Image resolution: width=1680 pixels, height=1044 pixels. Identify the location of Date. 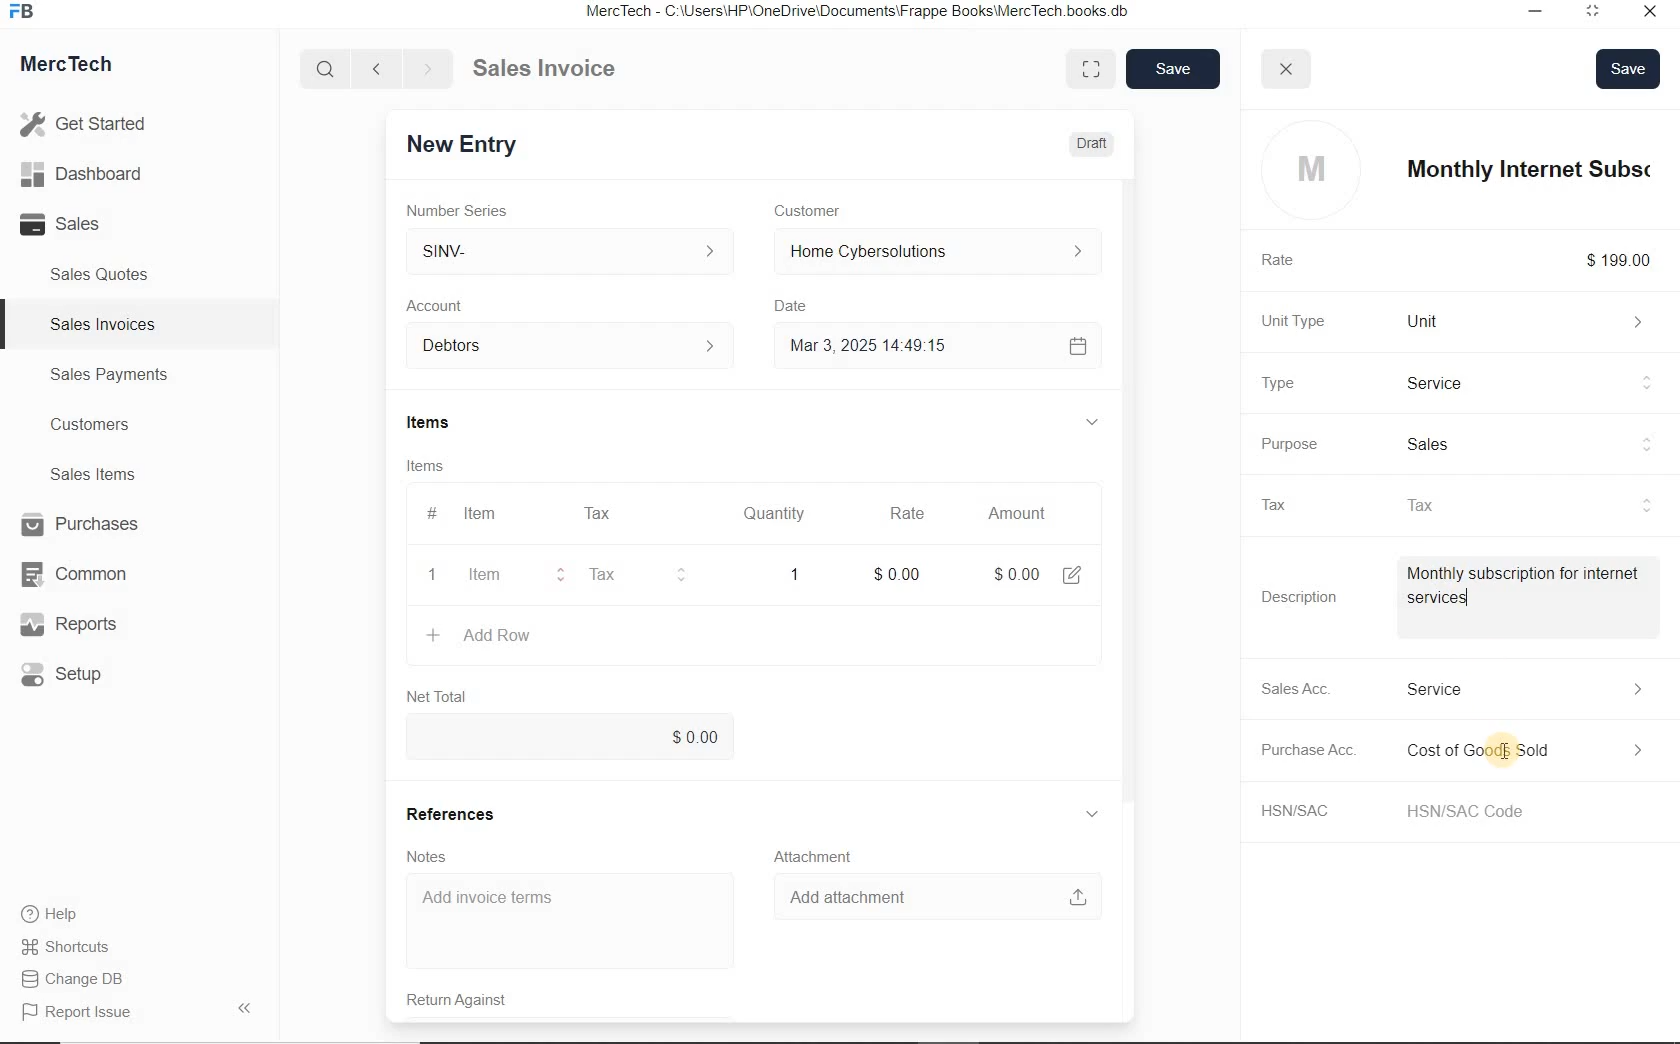
(795, 306).